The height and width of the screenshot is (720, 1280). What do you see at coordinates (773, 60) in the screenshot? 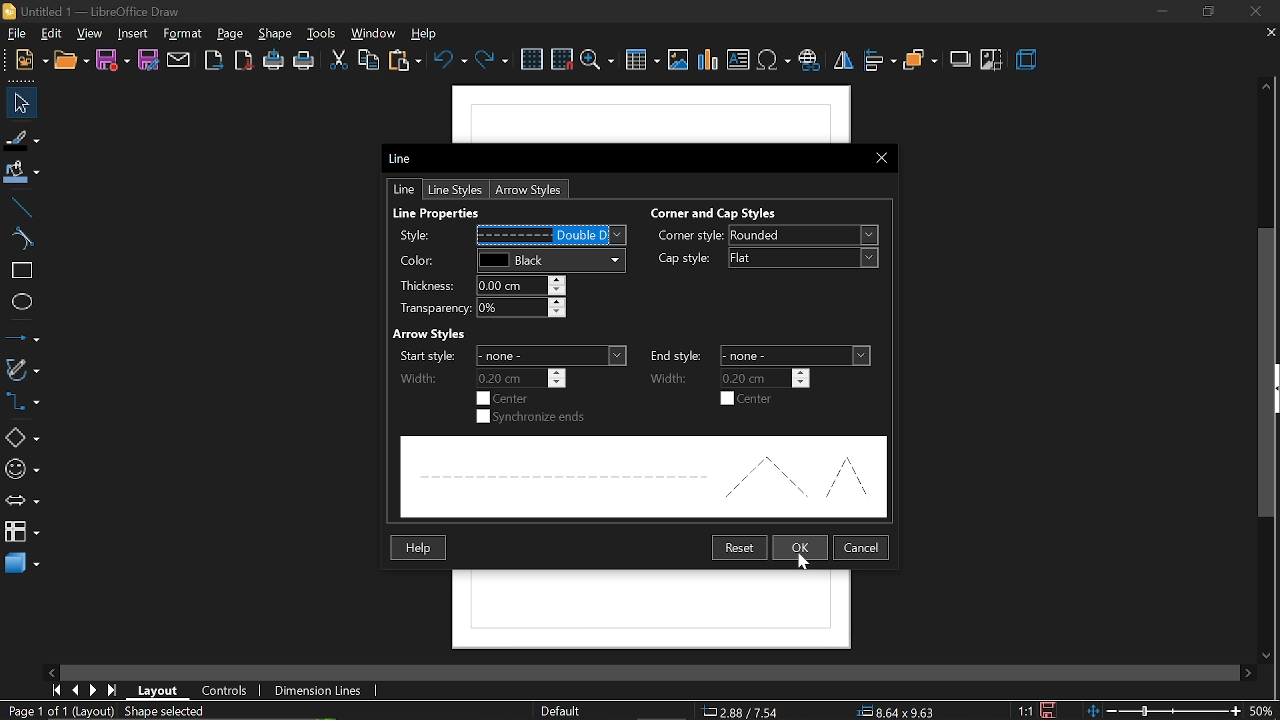
I see `insert symbol` at bounding box center [773, 60].